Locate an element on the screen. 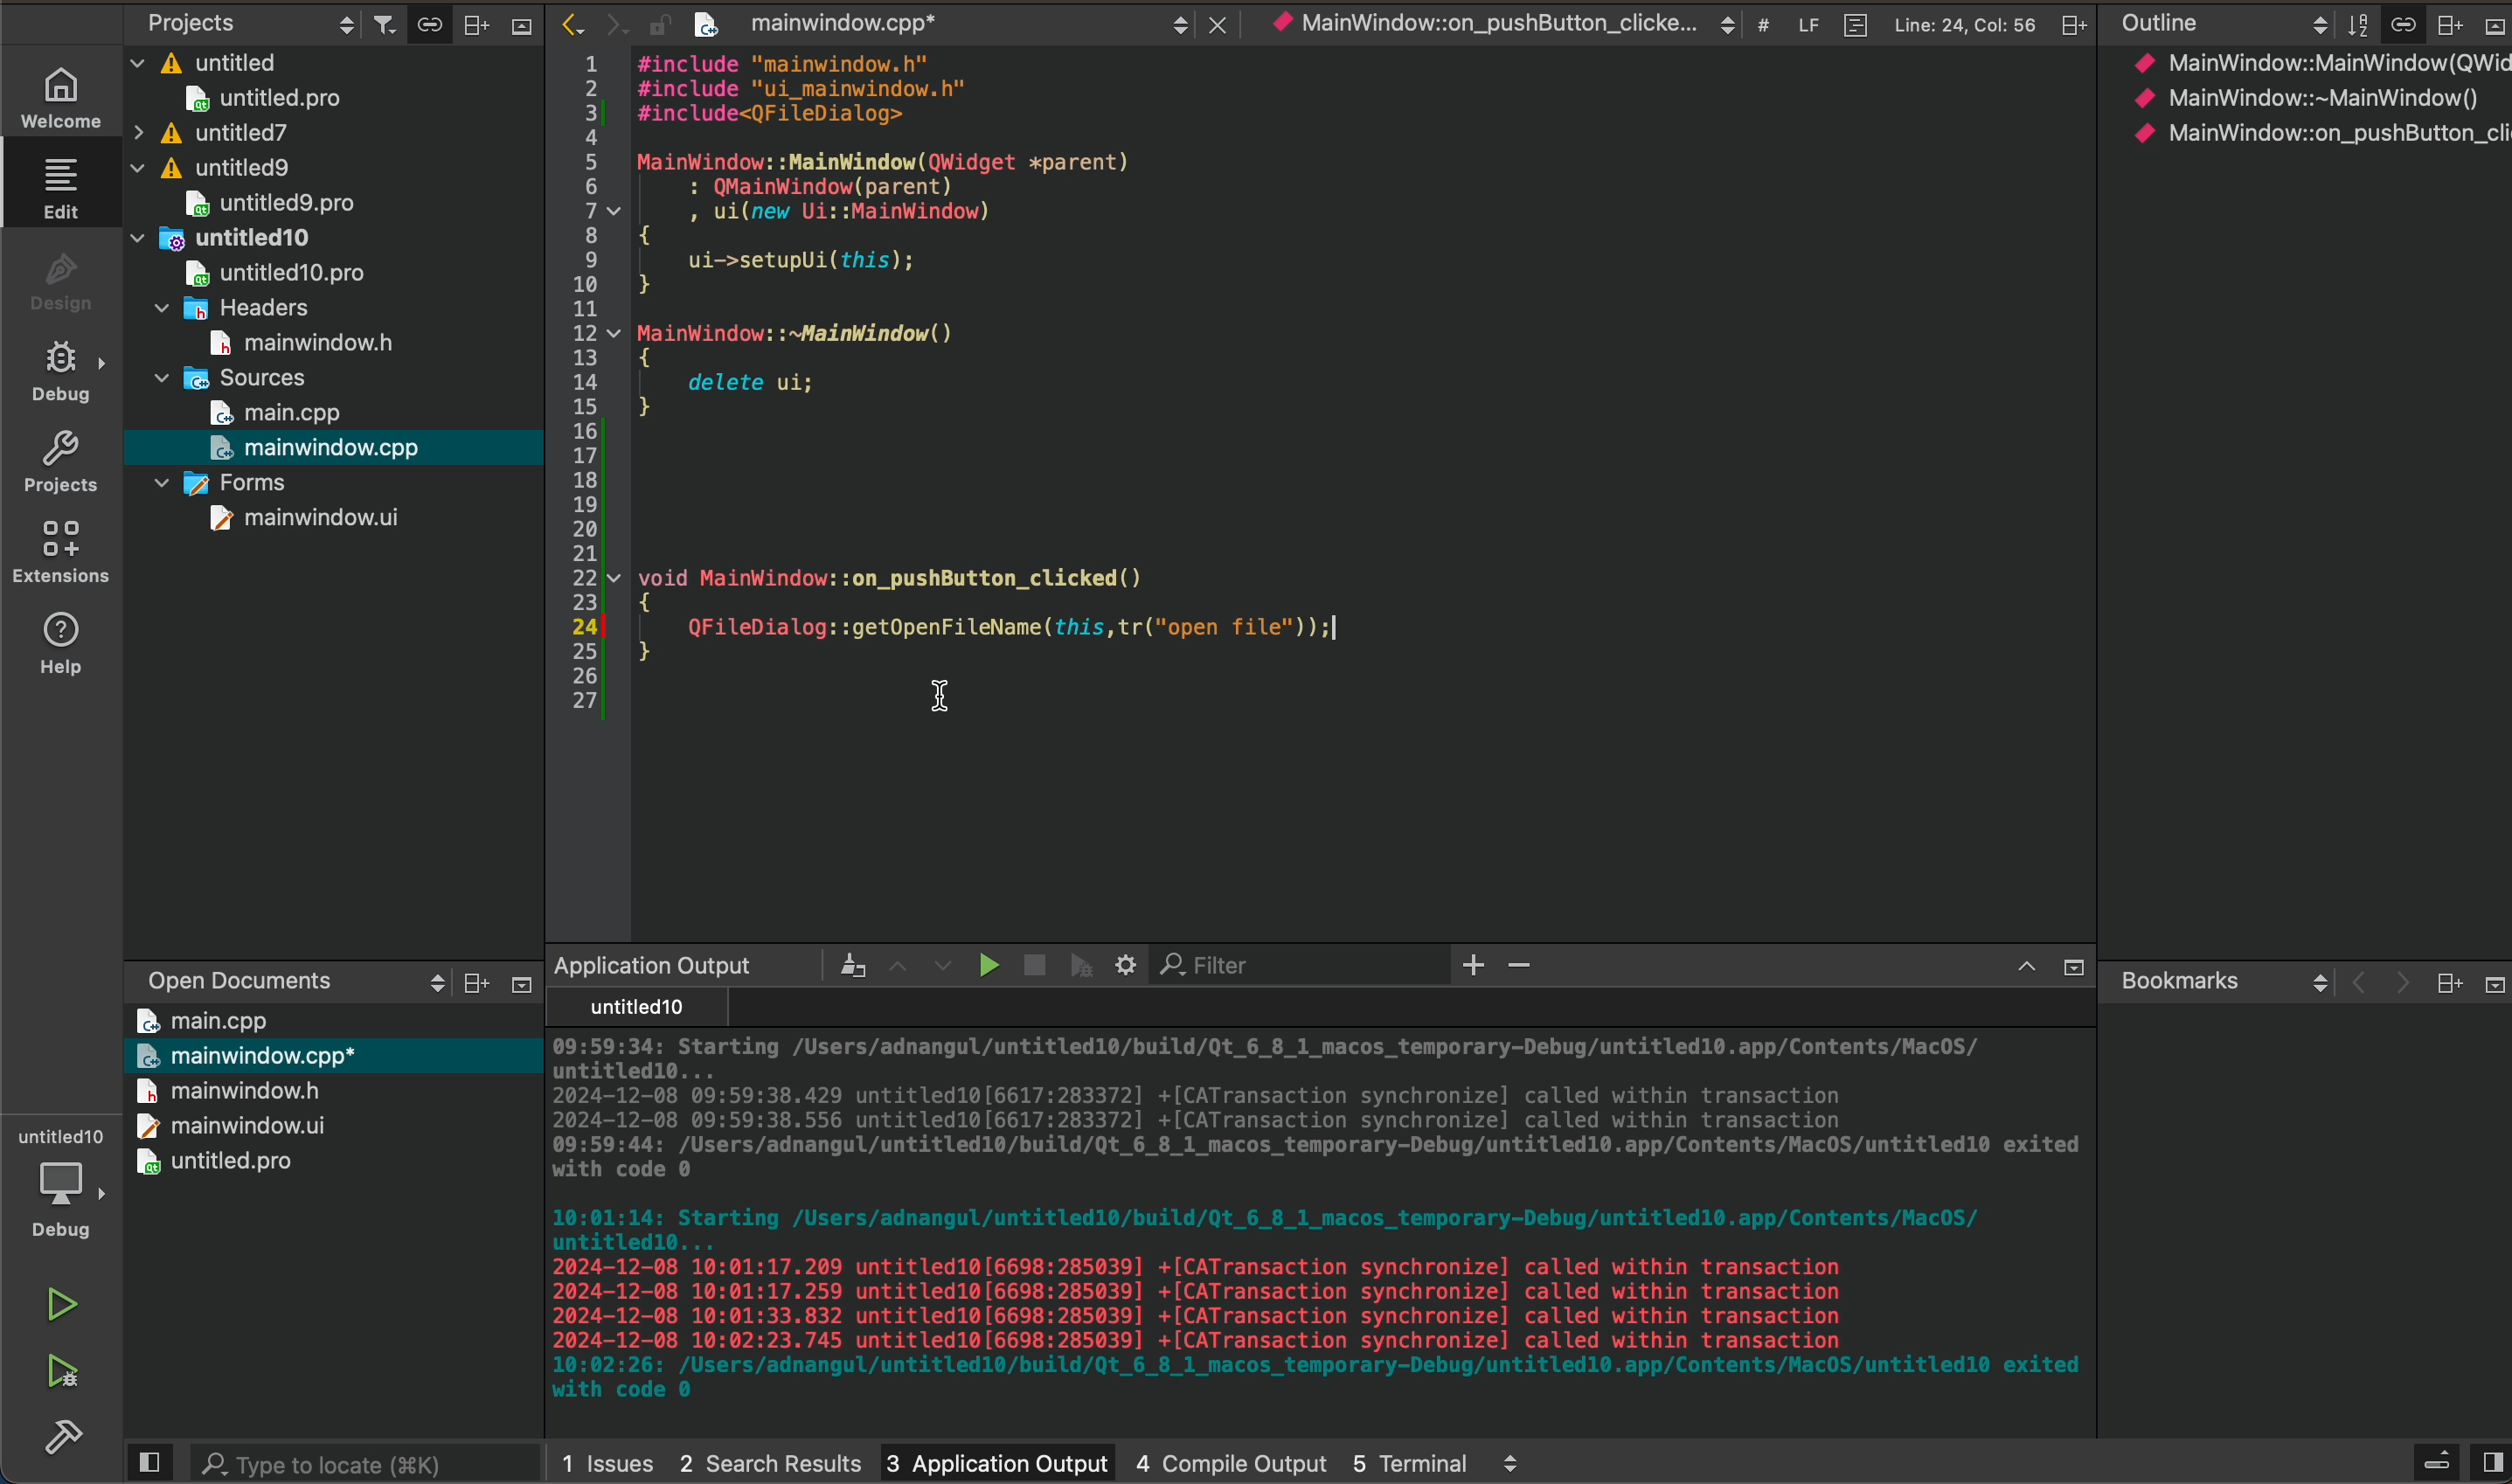 Image resolution: width=2512 pixels, height=1484 pixels. mainwindow h is located at coordinates (306, 339).